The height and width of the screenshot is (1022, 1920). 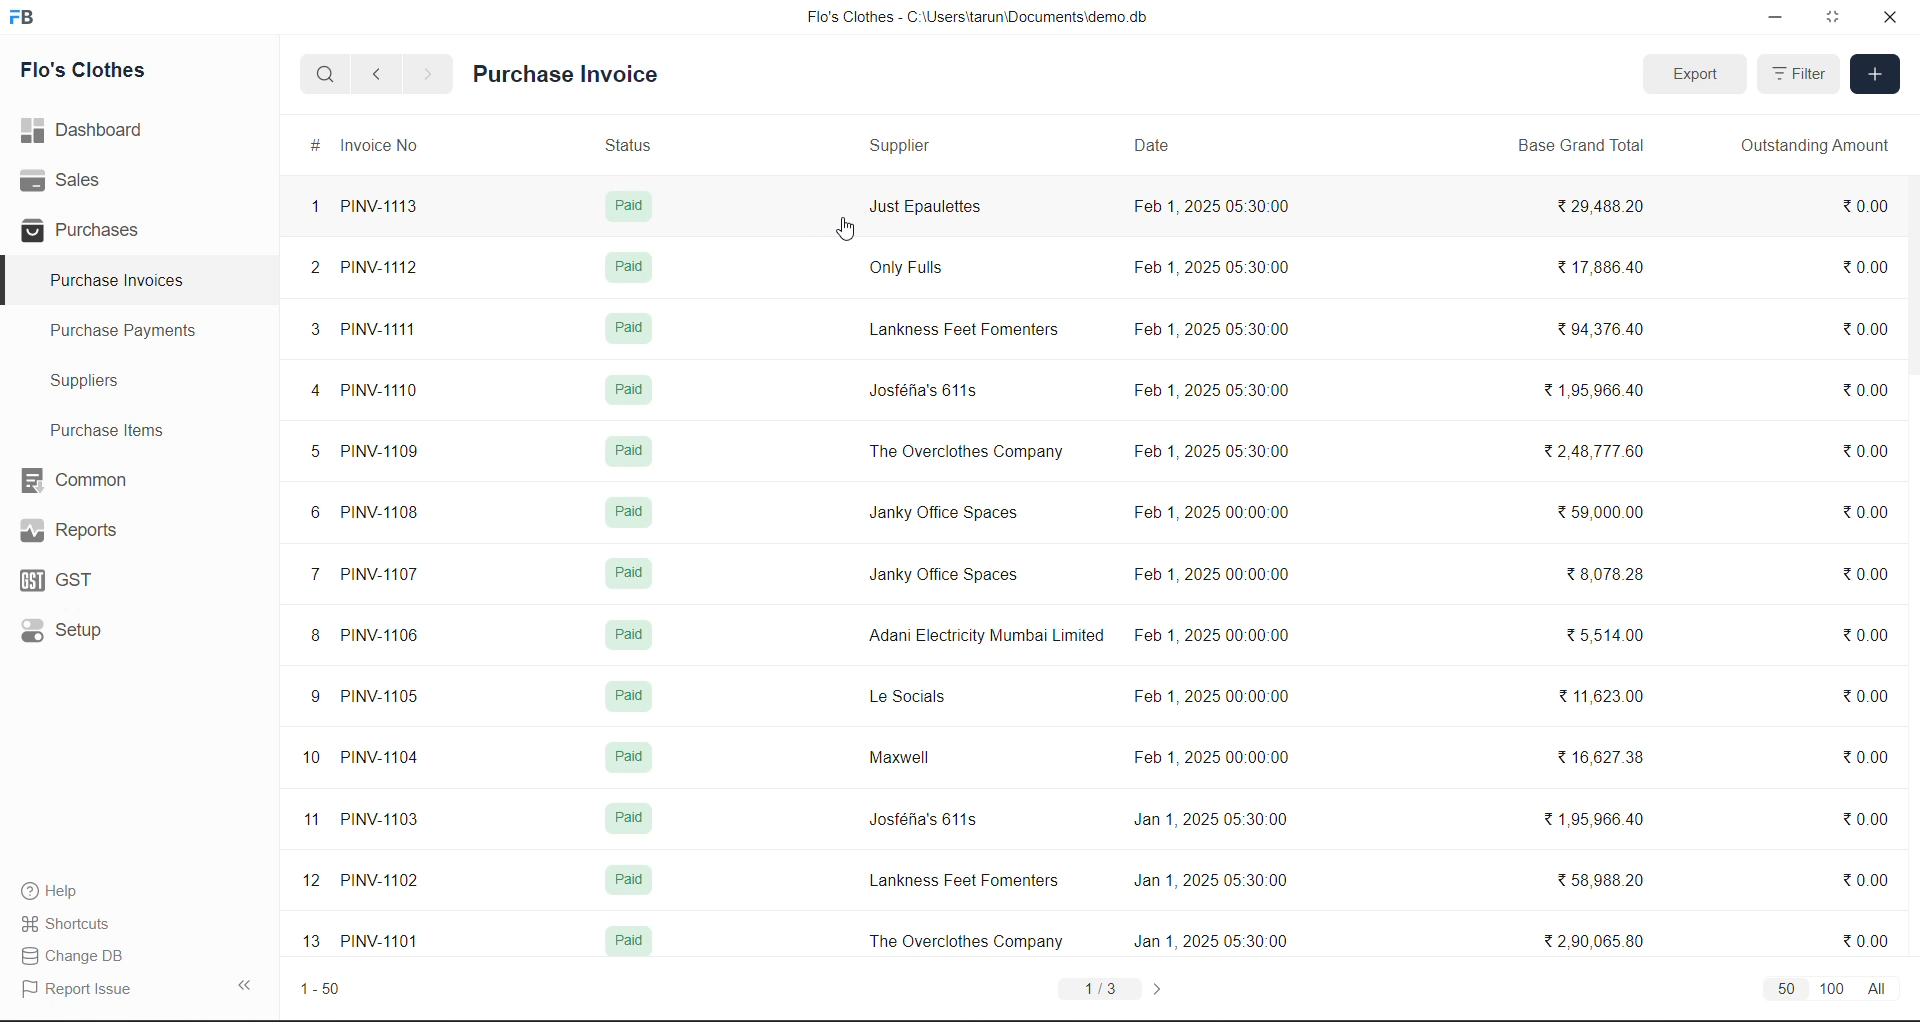 I want to click on collapse, so click(x=251, y=986).